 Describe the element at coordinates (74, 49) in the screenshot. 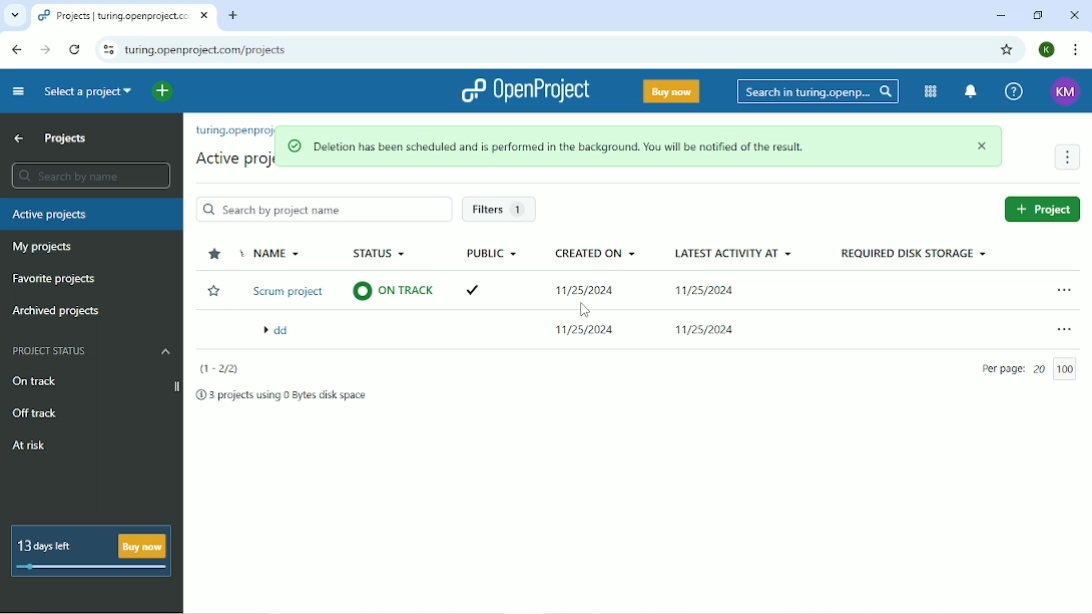

I see `Reload this page` at that location.